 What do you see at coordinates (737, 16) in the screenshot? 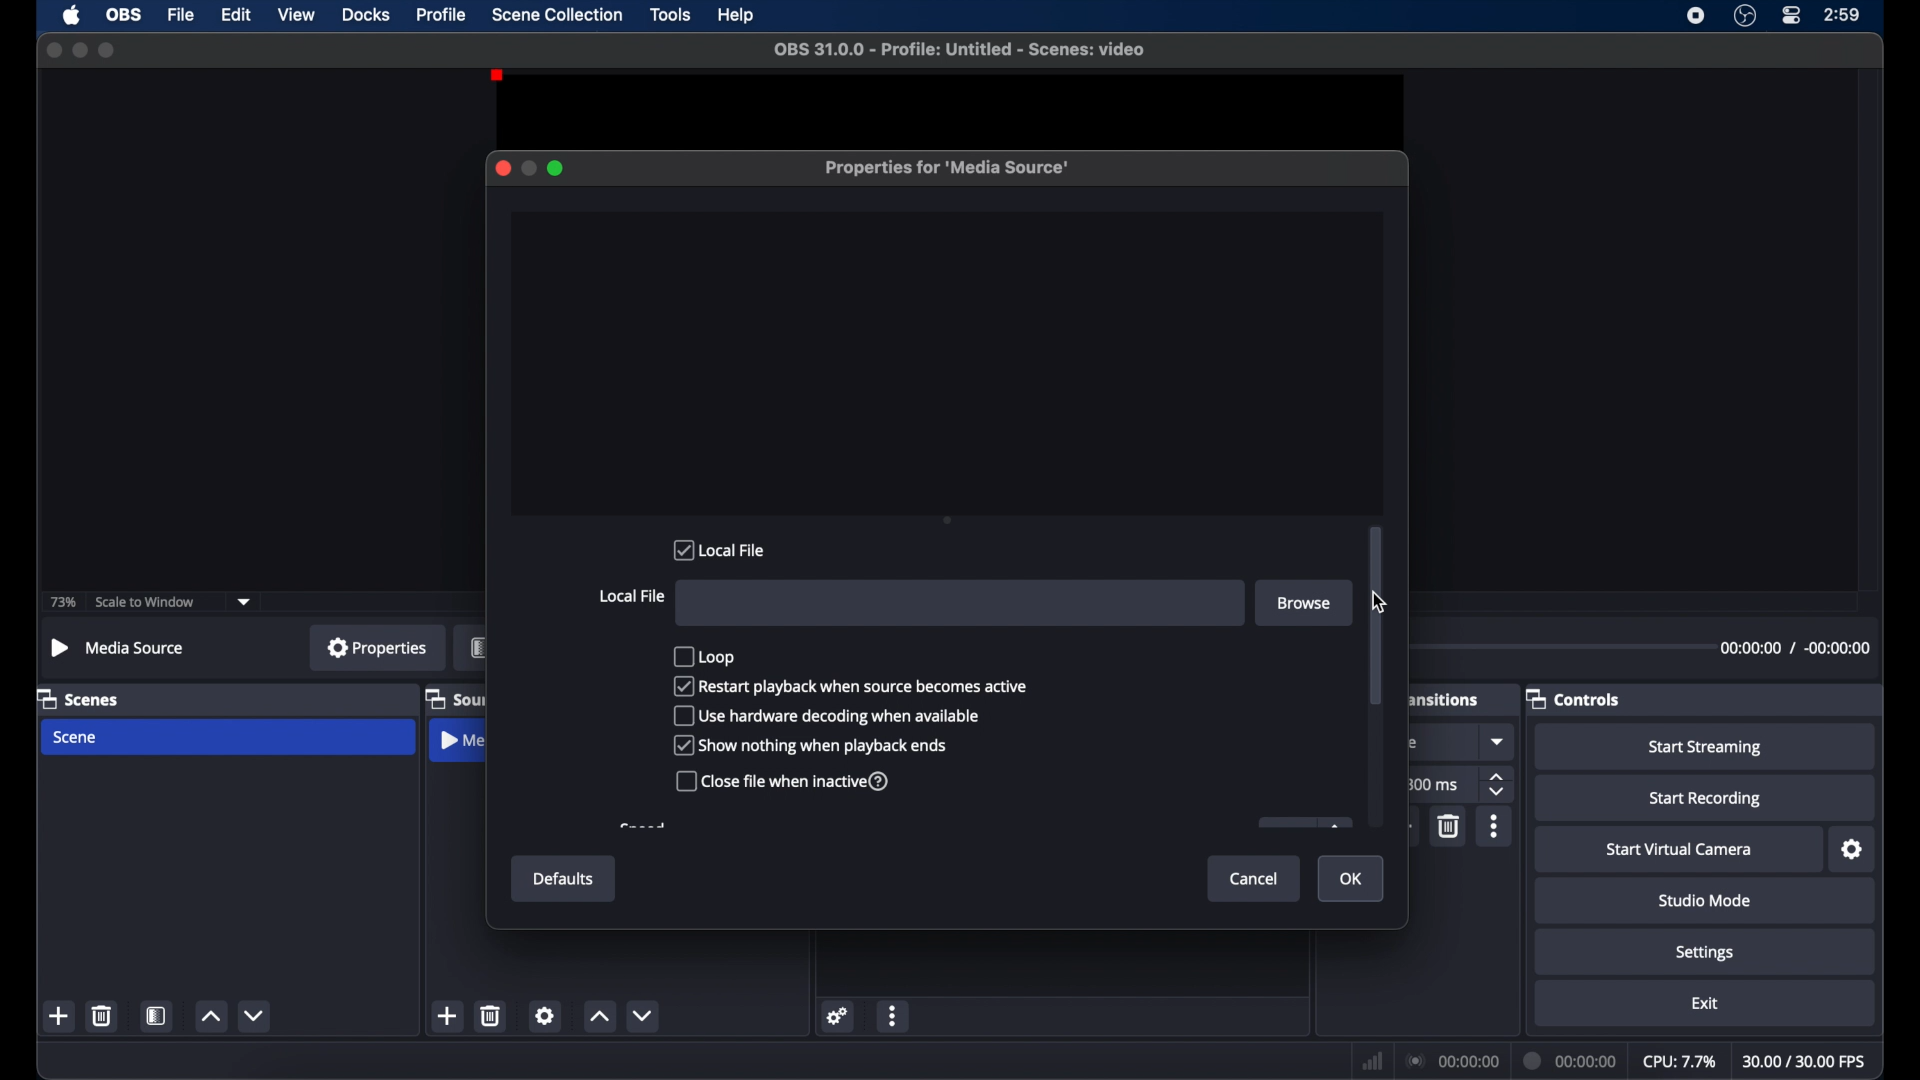
I see `help` at bounding box center [737, 16].